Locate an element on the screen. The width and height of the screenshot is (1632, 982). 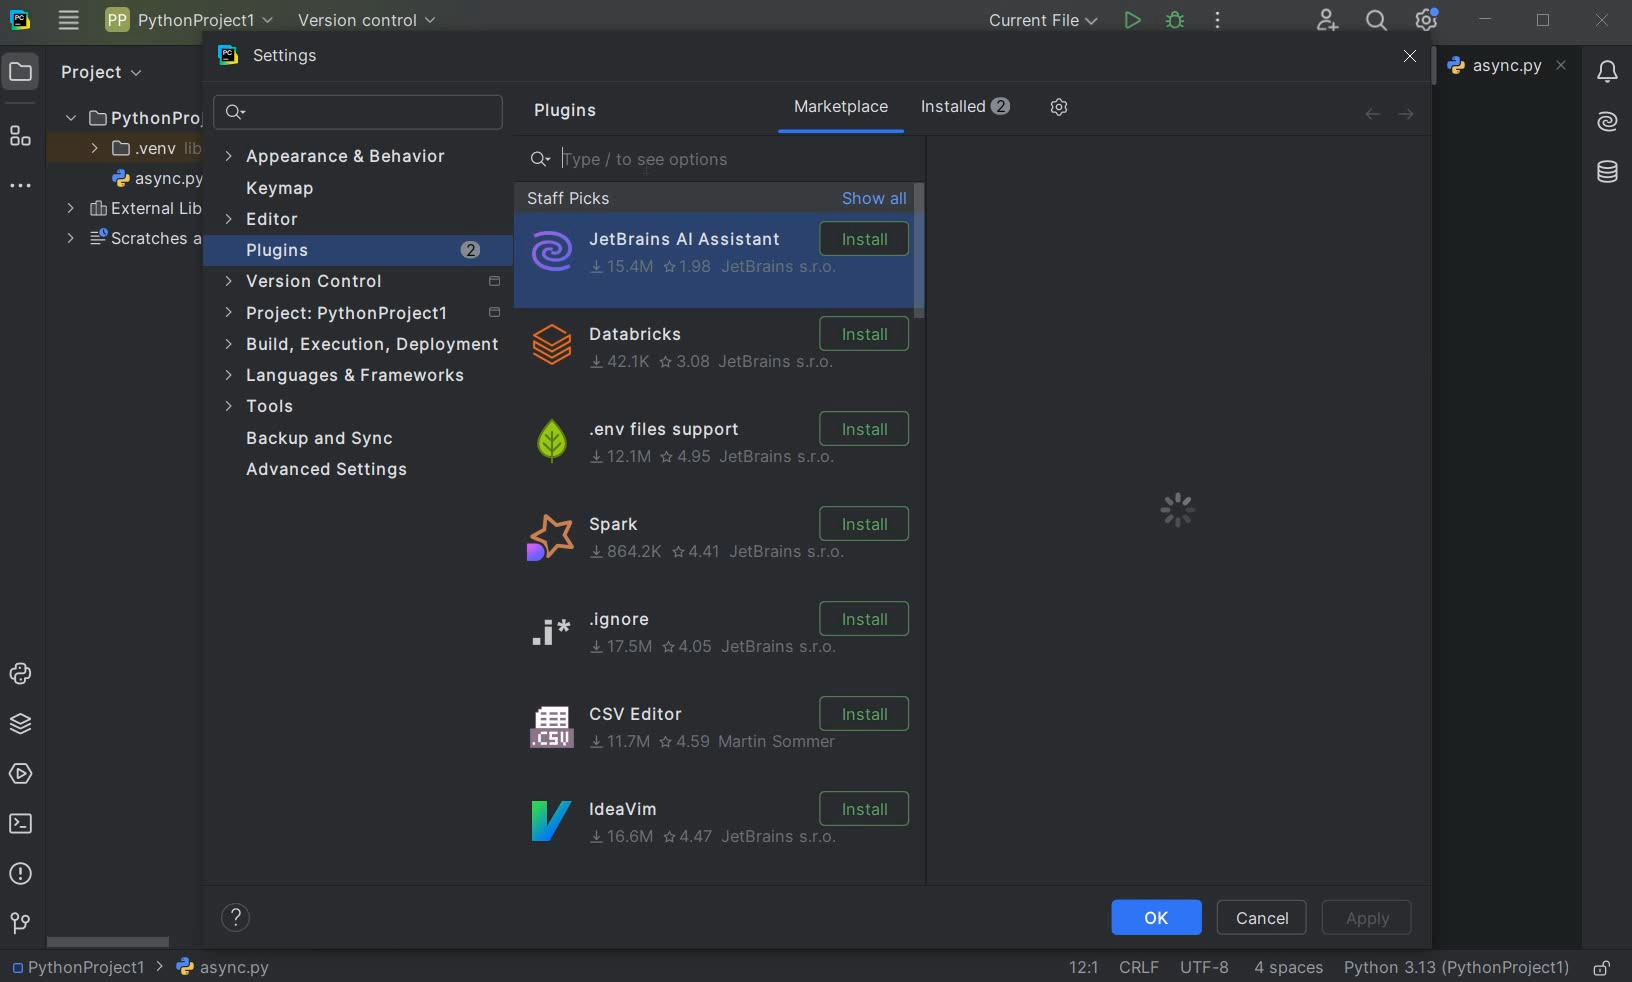
installed (2) is located at coordinates (964, 107).